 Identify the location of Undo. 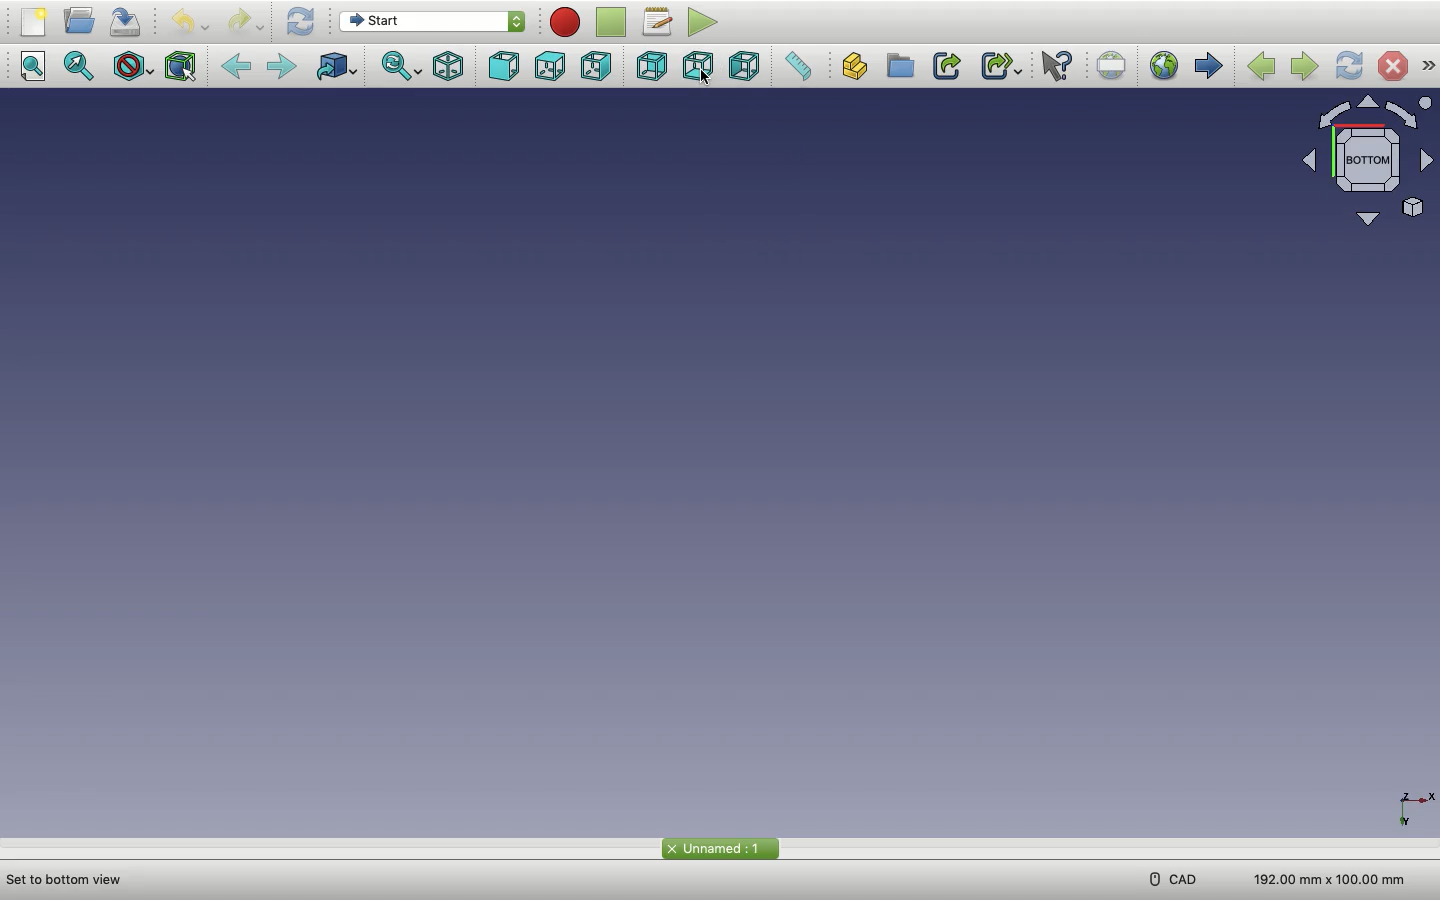
(191, 22).